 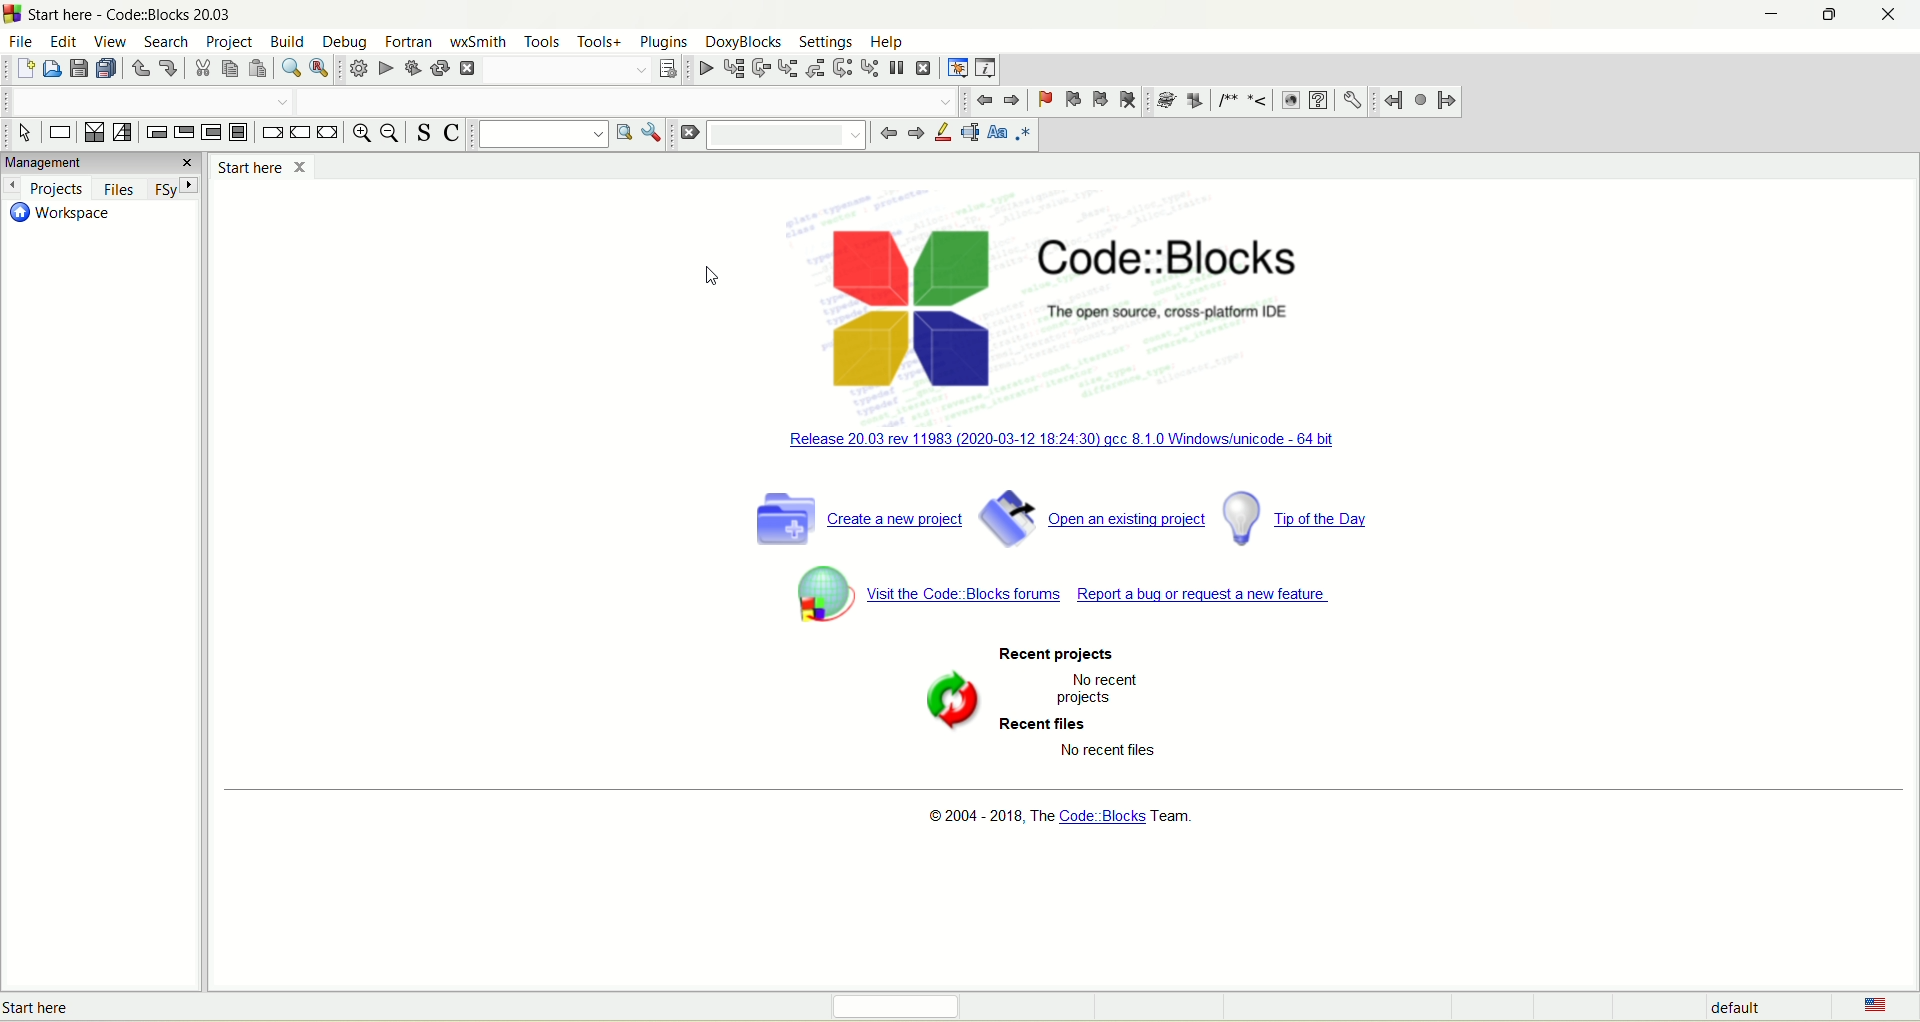 I want to click on continue instruction, so click(x=301, y=135).